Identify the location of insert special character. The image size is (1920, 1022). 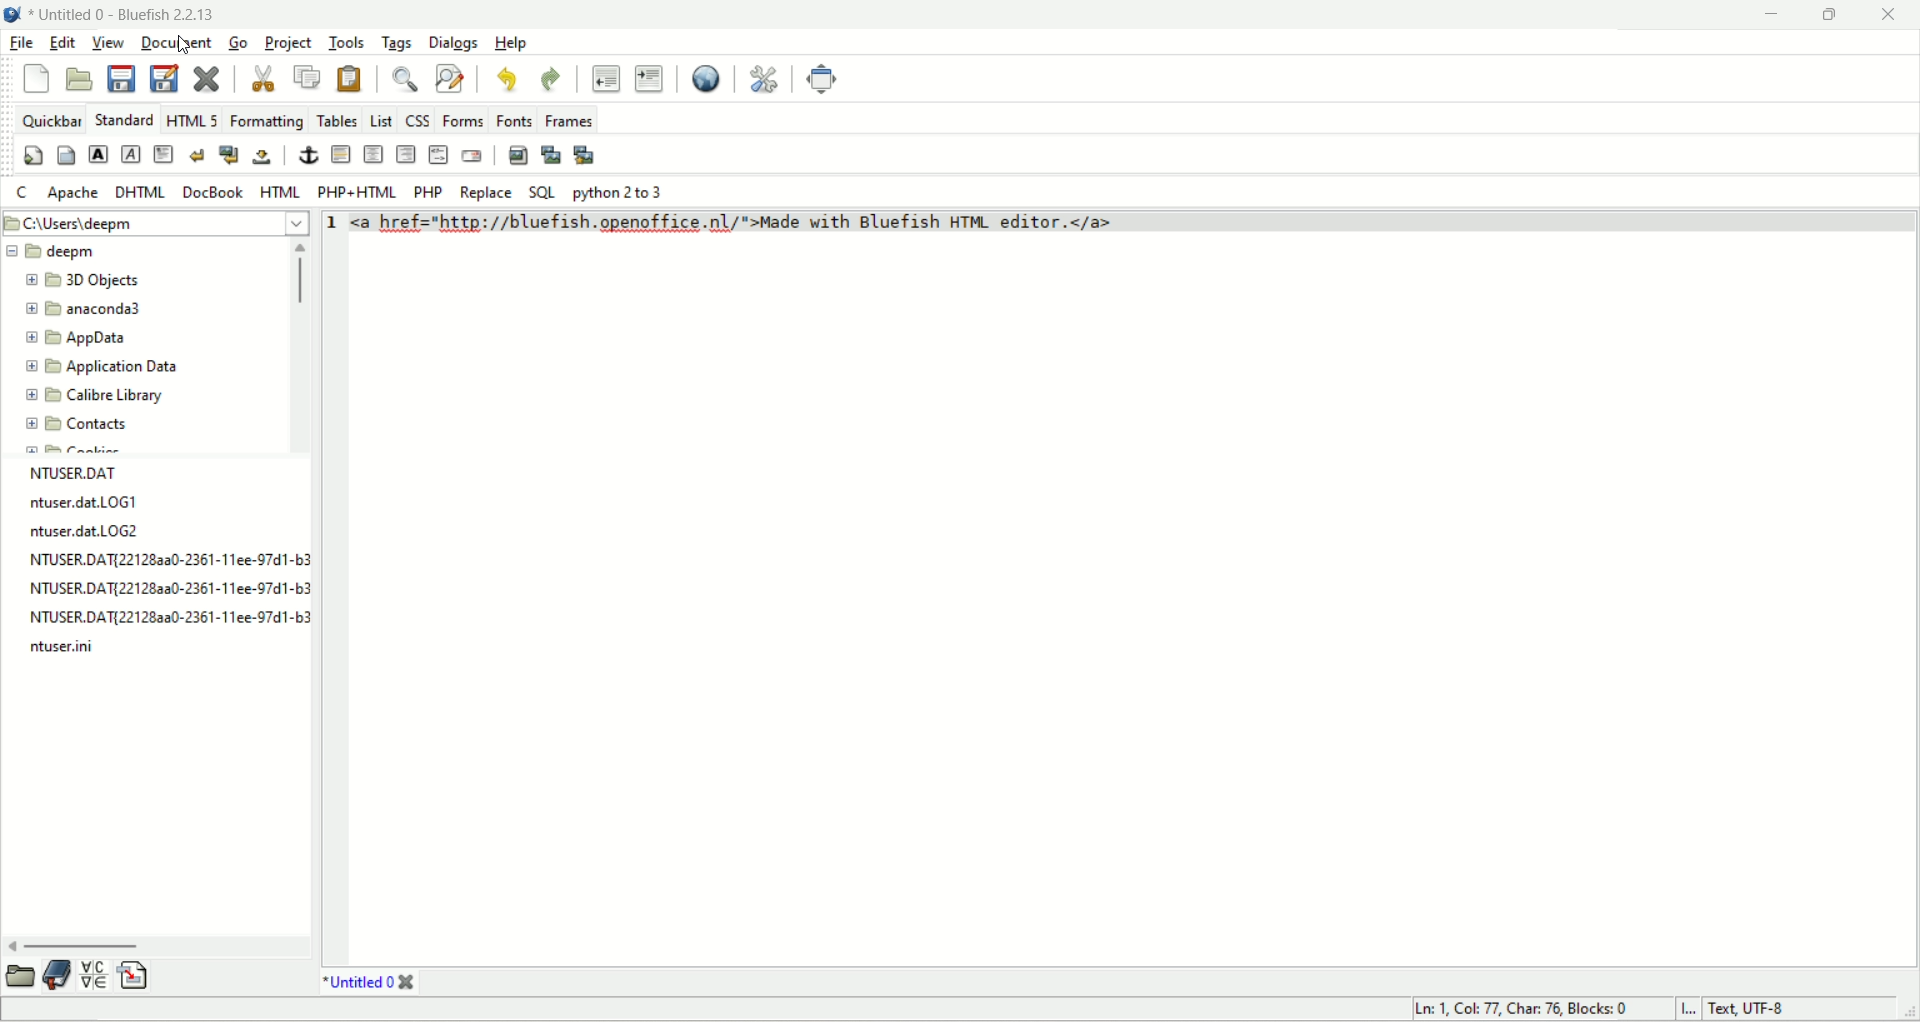
(95, 975).